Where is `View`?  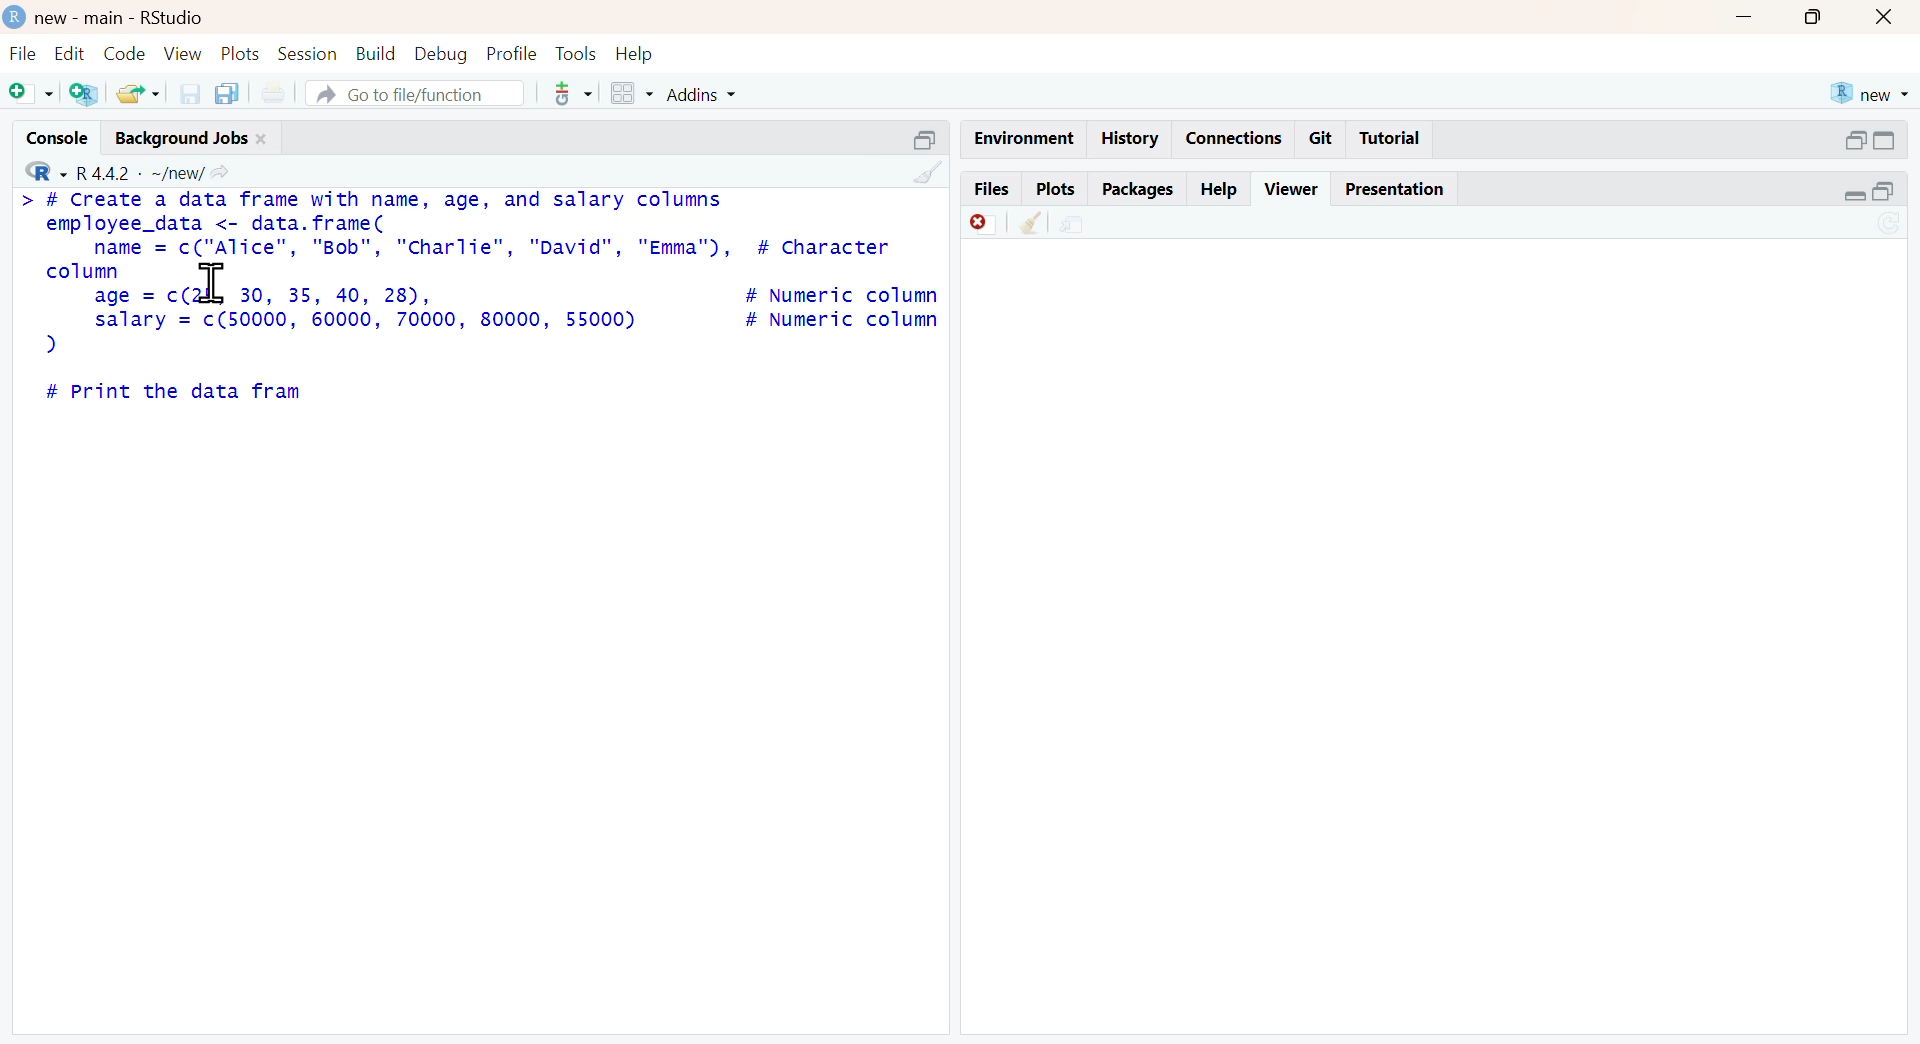 View is located at coordinates (178, 54).